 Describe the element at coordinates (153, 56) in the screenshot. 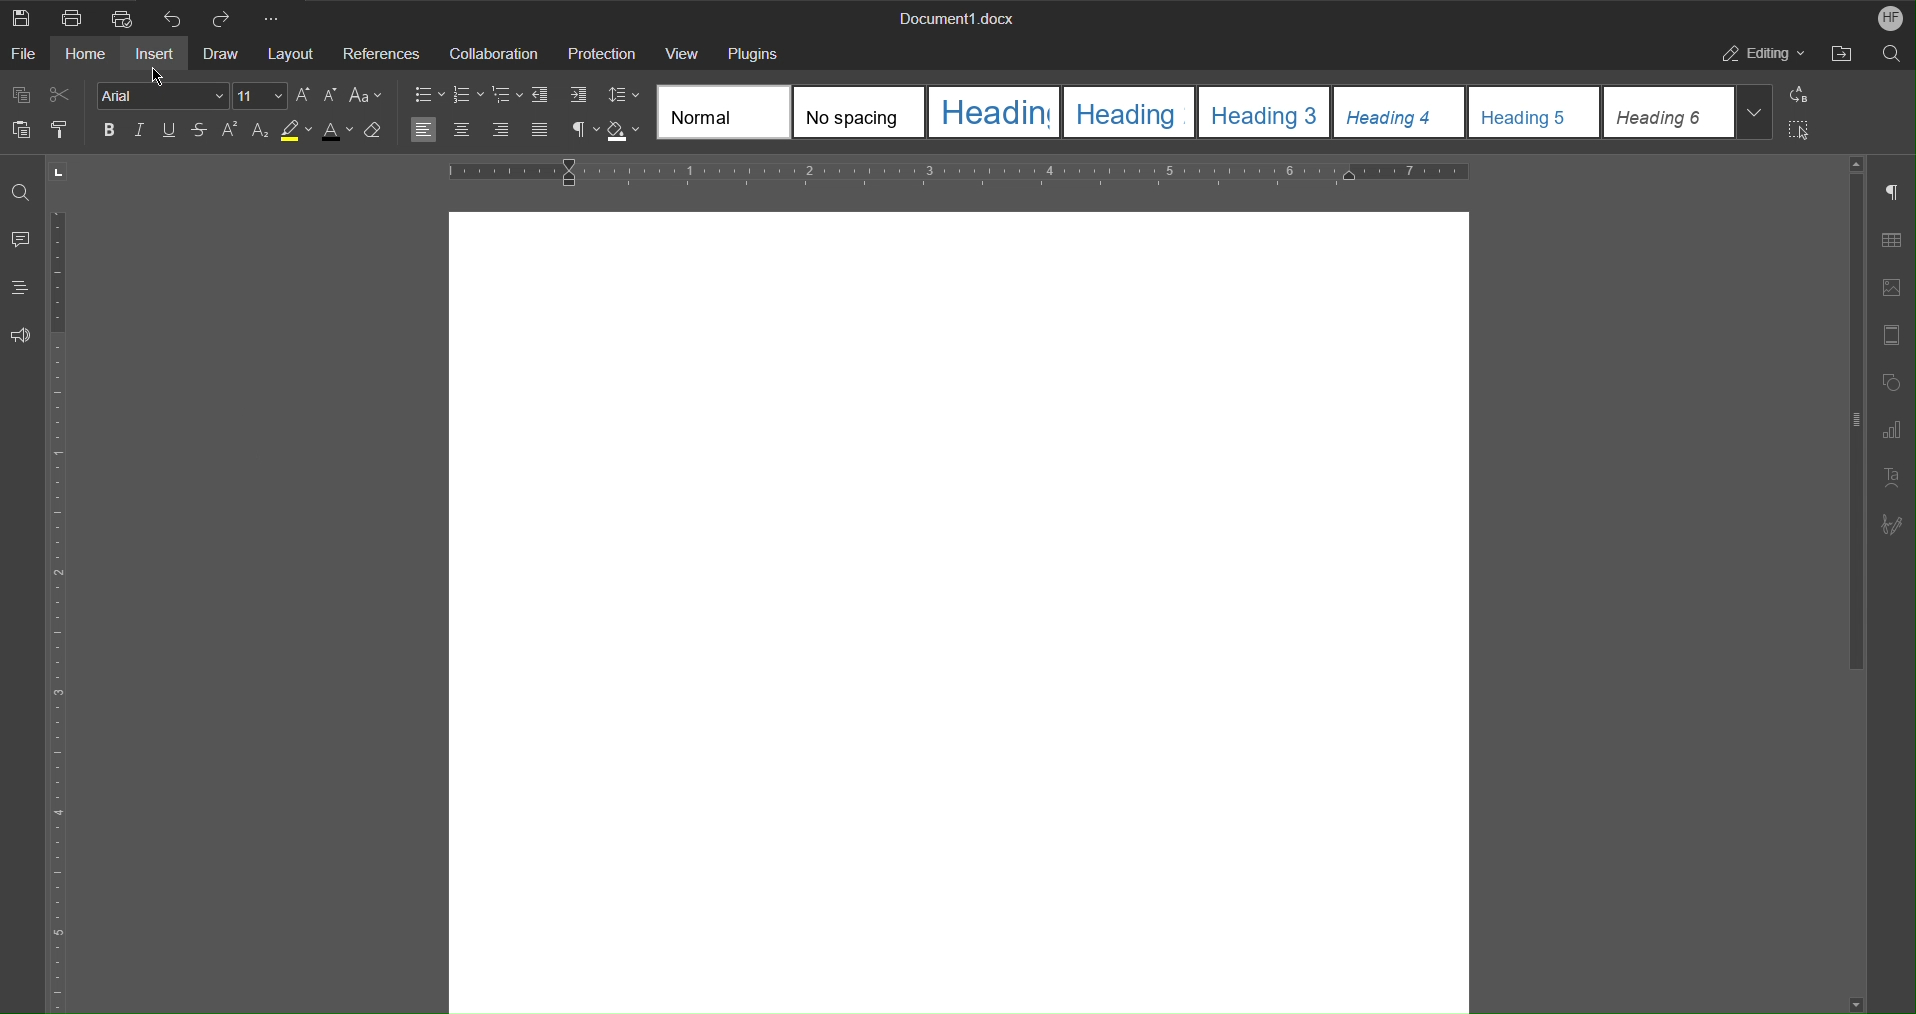

I see `Insert` at that location.